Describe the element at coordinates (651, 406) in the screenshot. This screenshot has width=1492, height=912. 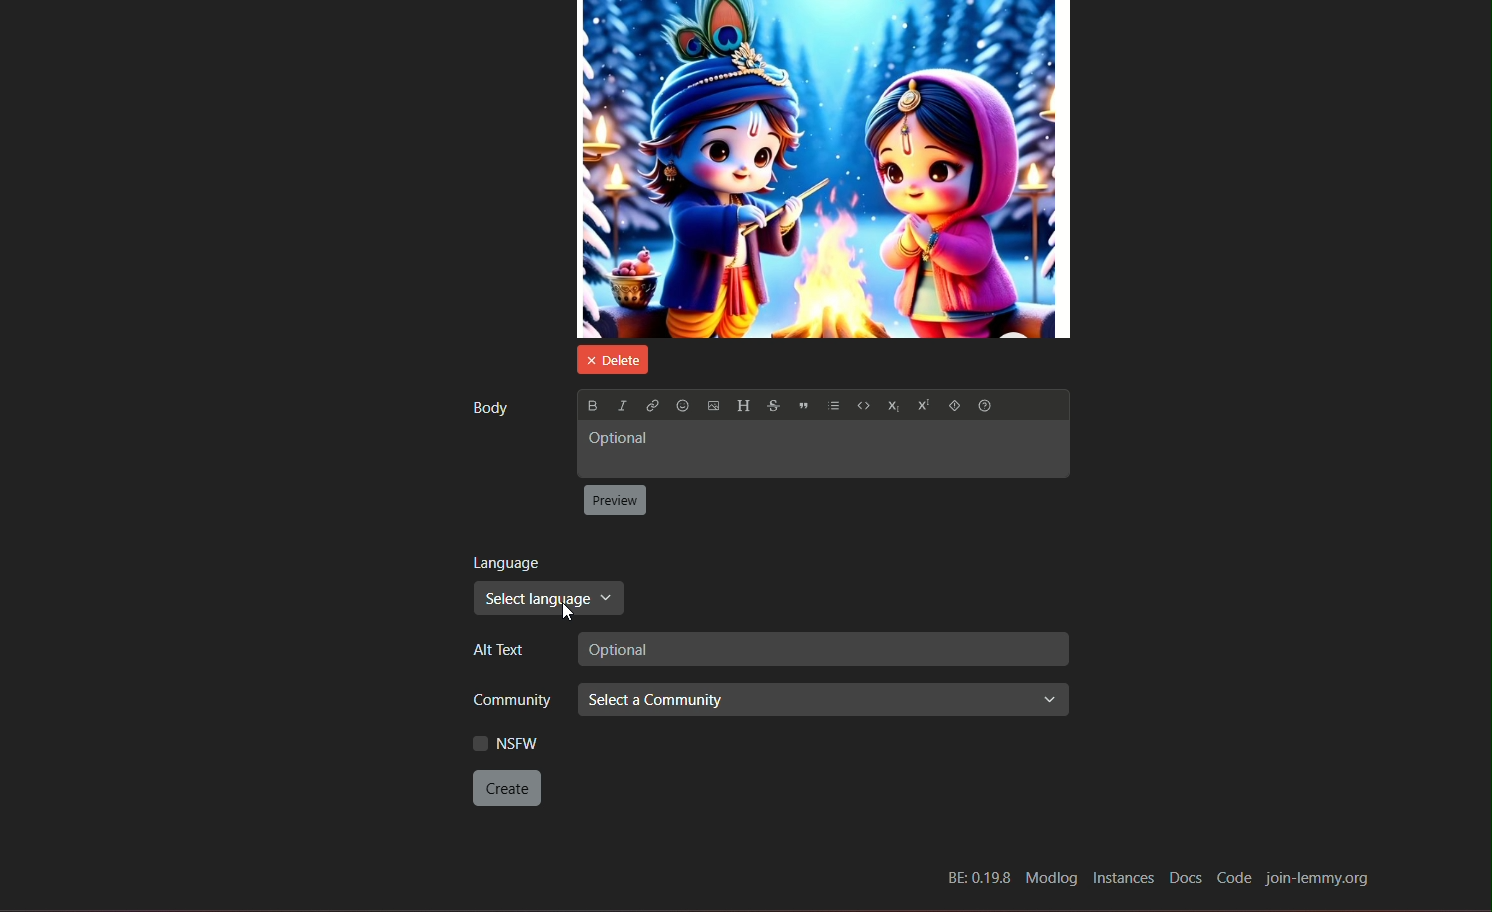
I see `link` at that location.